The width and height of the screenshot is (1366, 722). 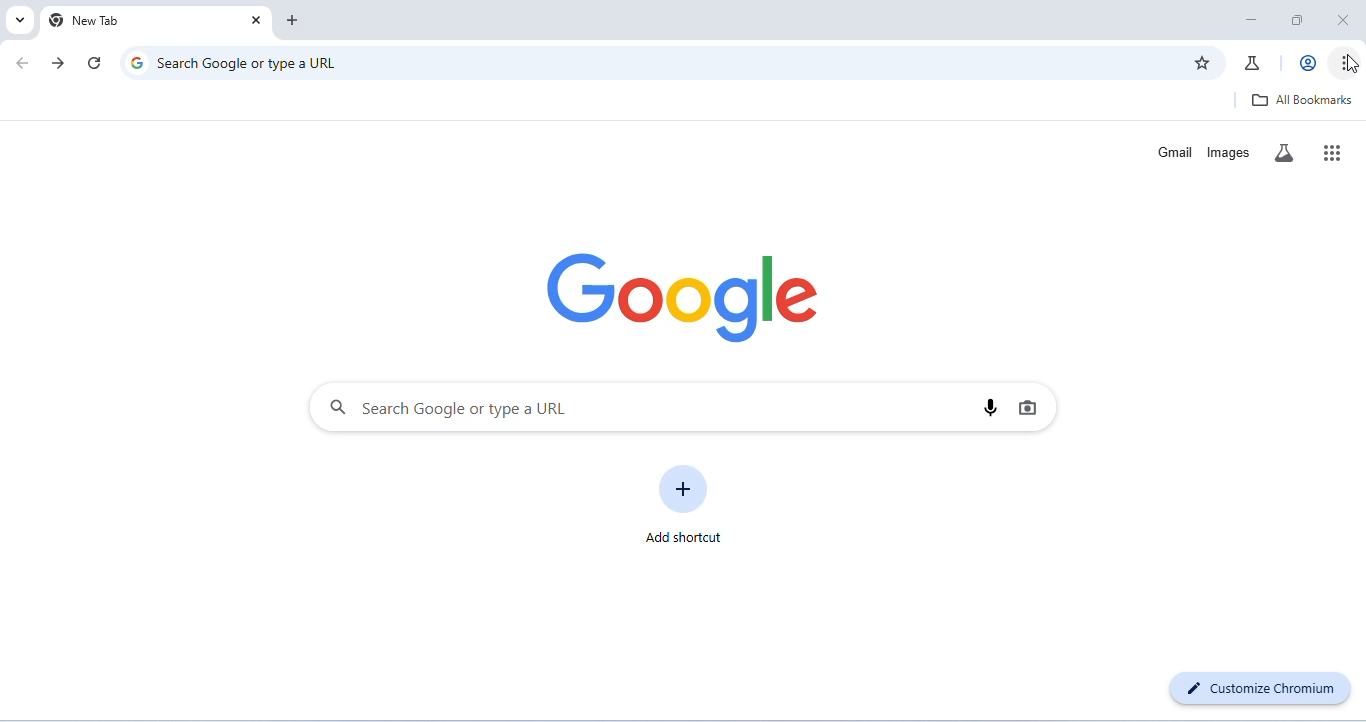 What do you see at coordinates (686, 501) in the screenshot?
I see `add shortcut` at bounding box center [686, 501].